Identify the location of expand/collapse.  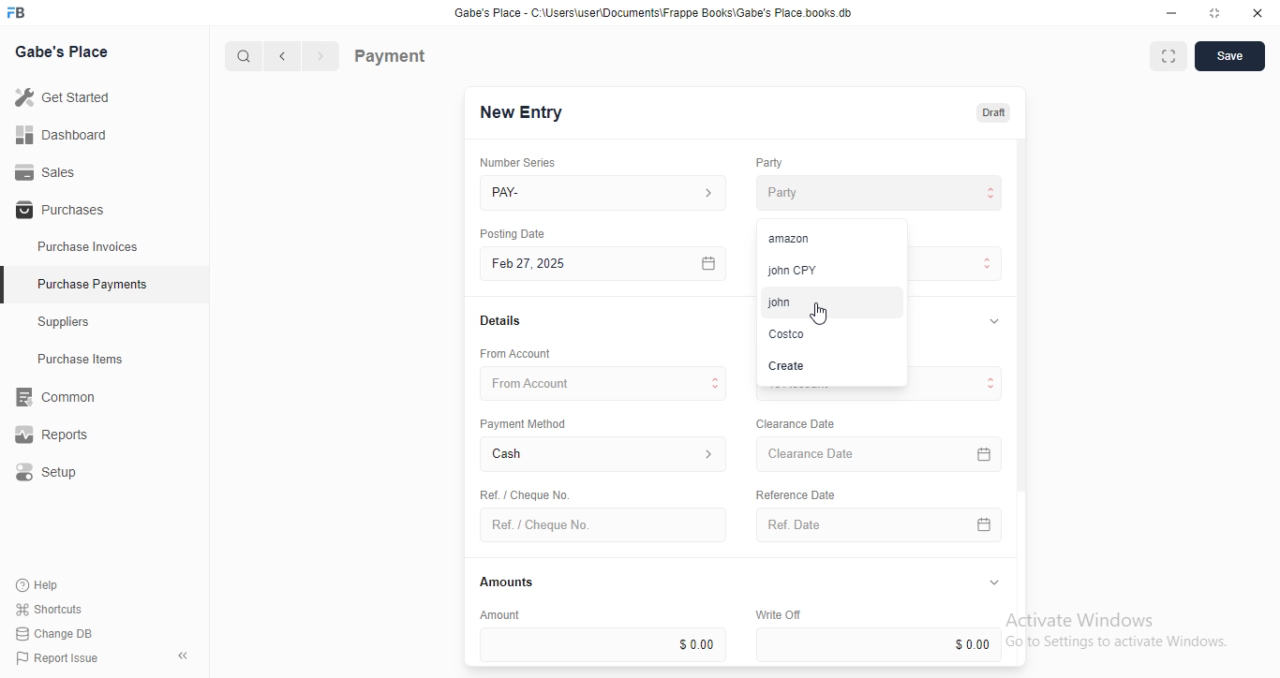
(993, 583).